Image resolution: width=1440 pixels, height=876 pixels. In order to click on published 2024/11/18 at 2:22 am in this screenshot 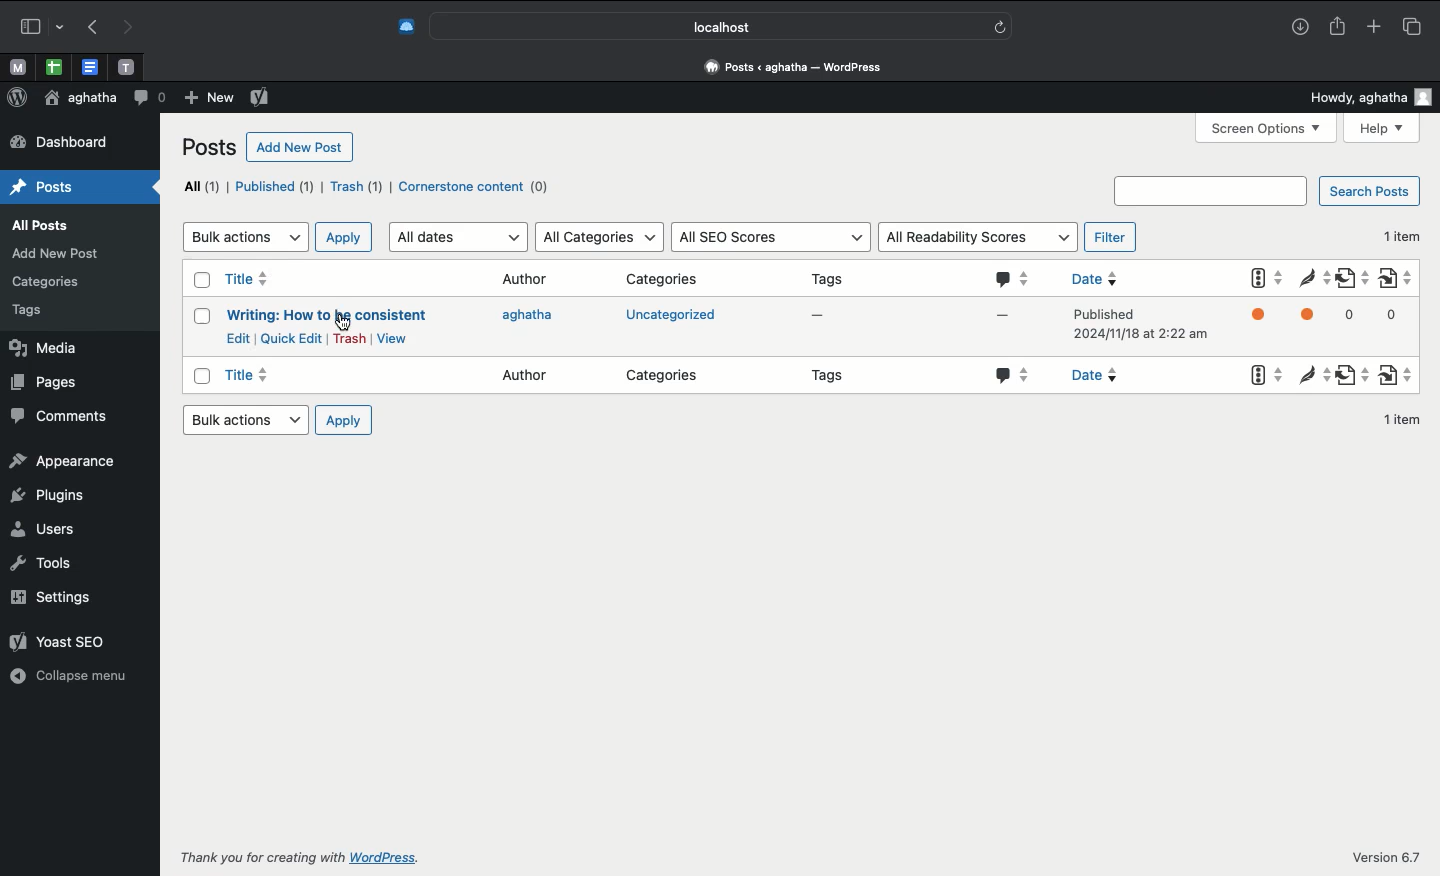, I will do `click(1139, 324)`.